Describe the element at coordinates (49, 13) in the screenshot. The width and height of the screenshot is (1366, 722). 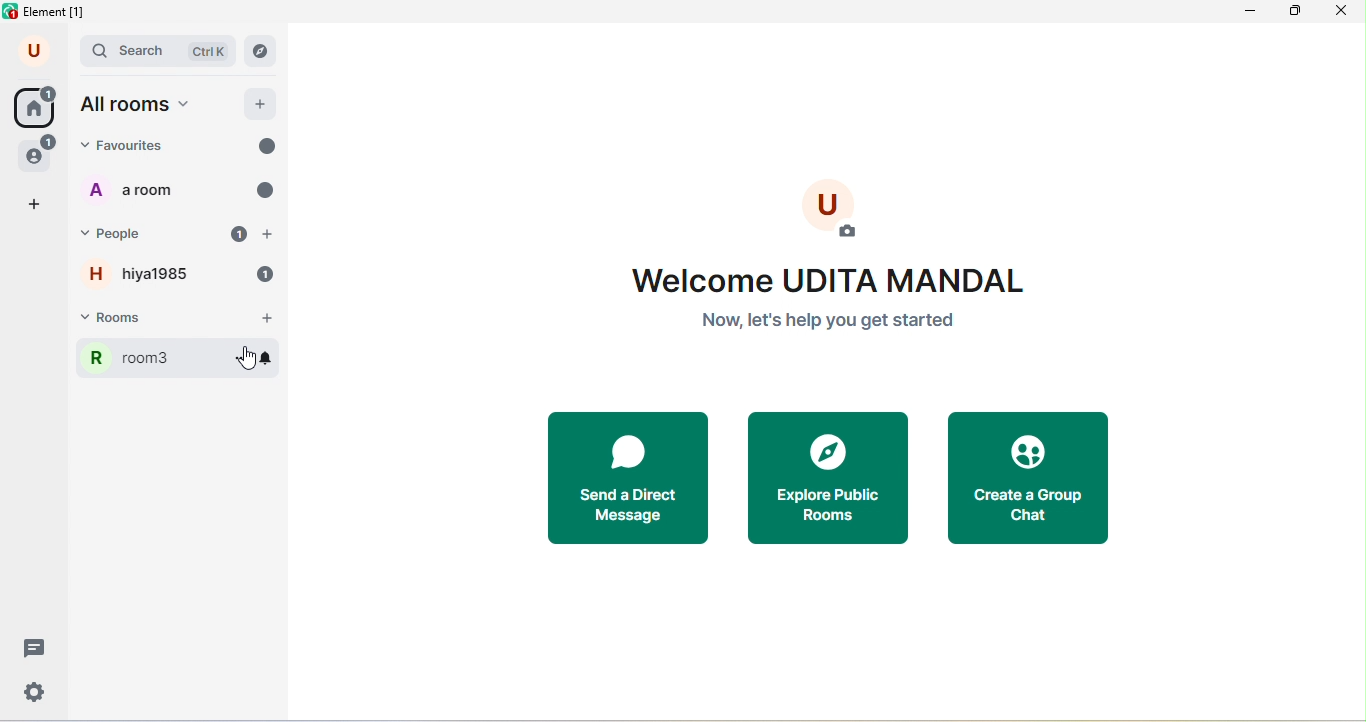
I see `title` at that location.